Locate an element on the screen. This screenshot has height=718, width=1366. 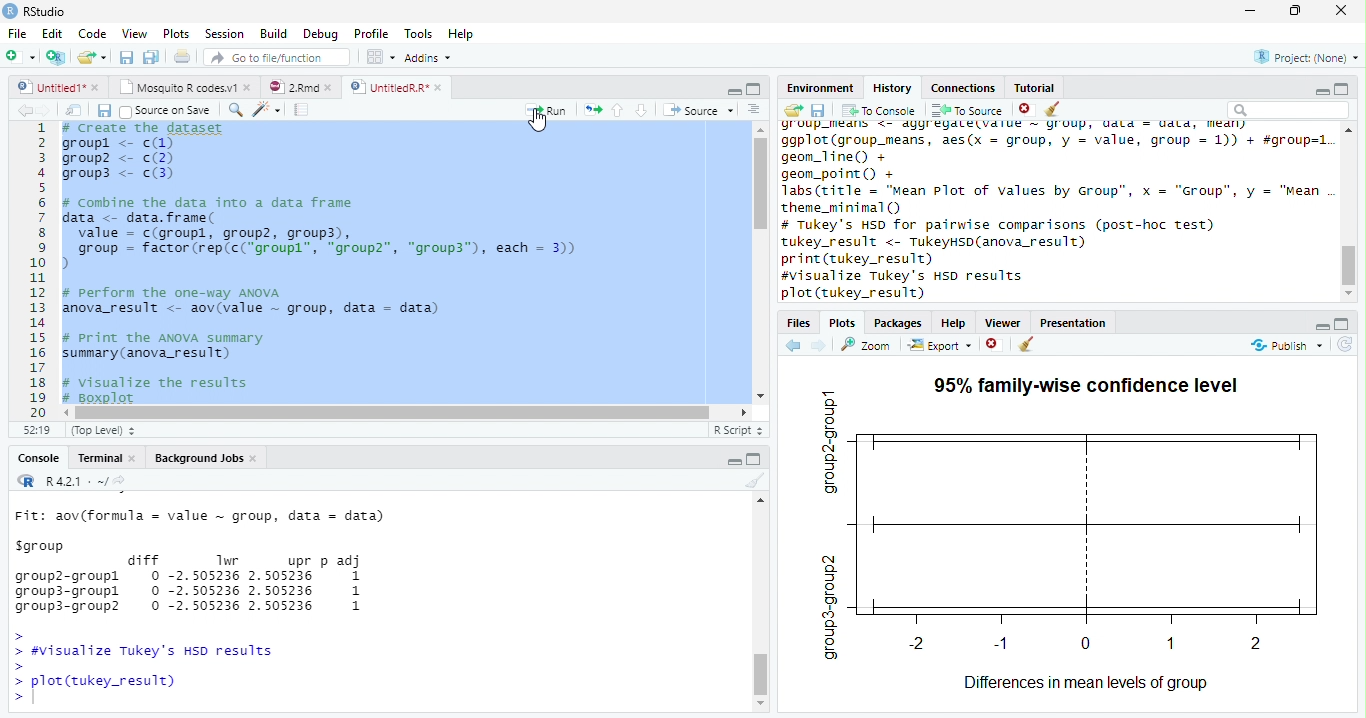
Untitled R* is located at coordinates (396, 87).